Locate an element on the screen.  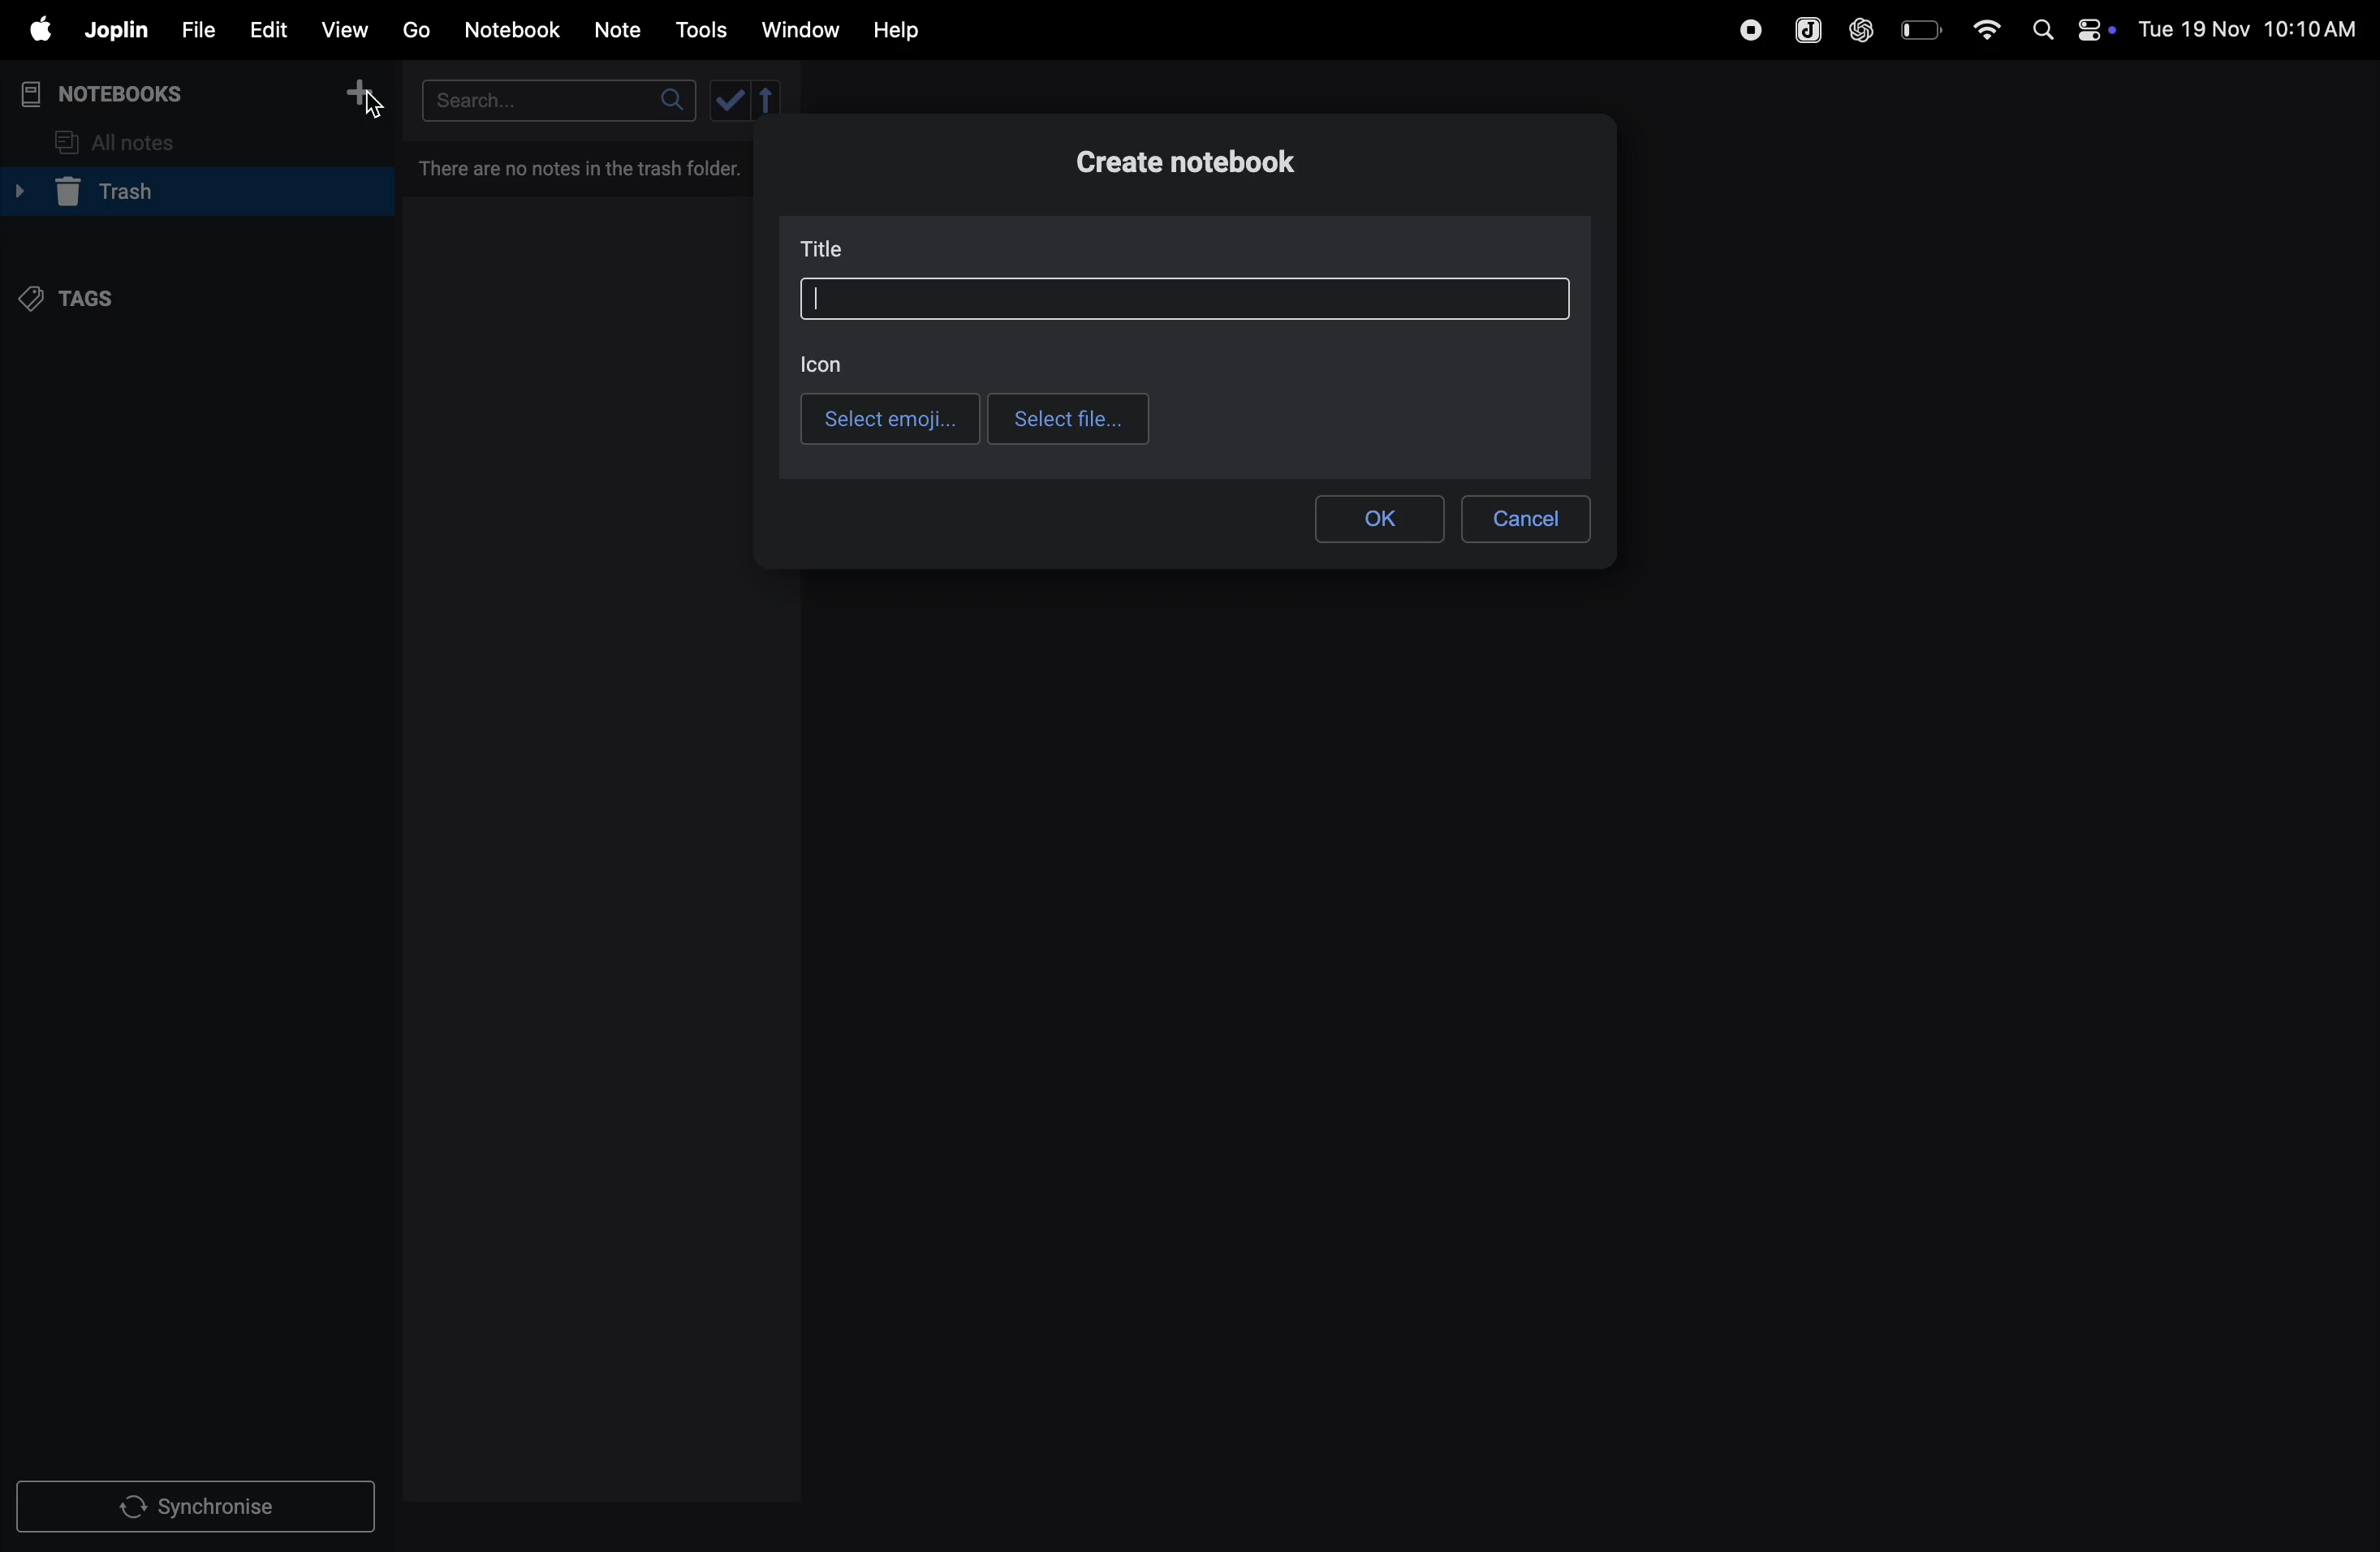
go is located at coordinates (416, 31).